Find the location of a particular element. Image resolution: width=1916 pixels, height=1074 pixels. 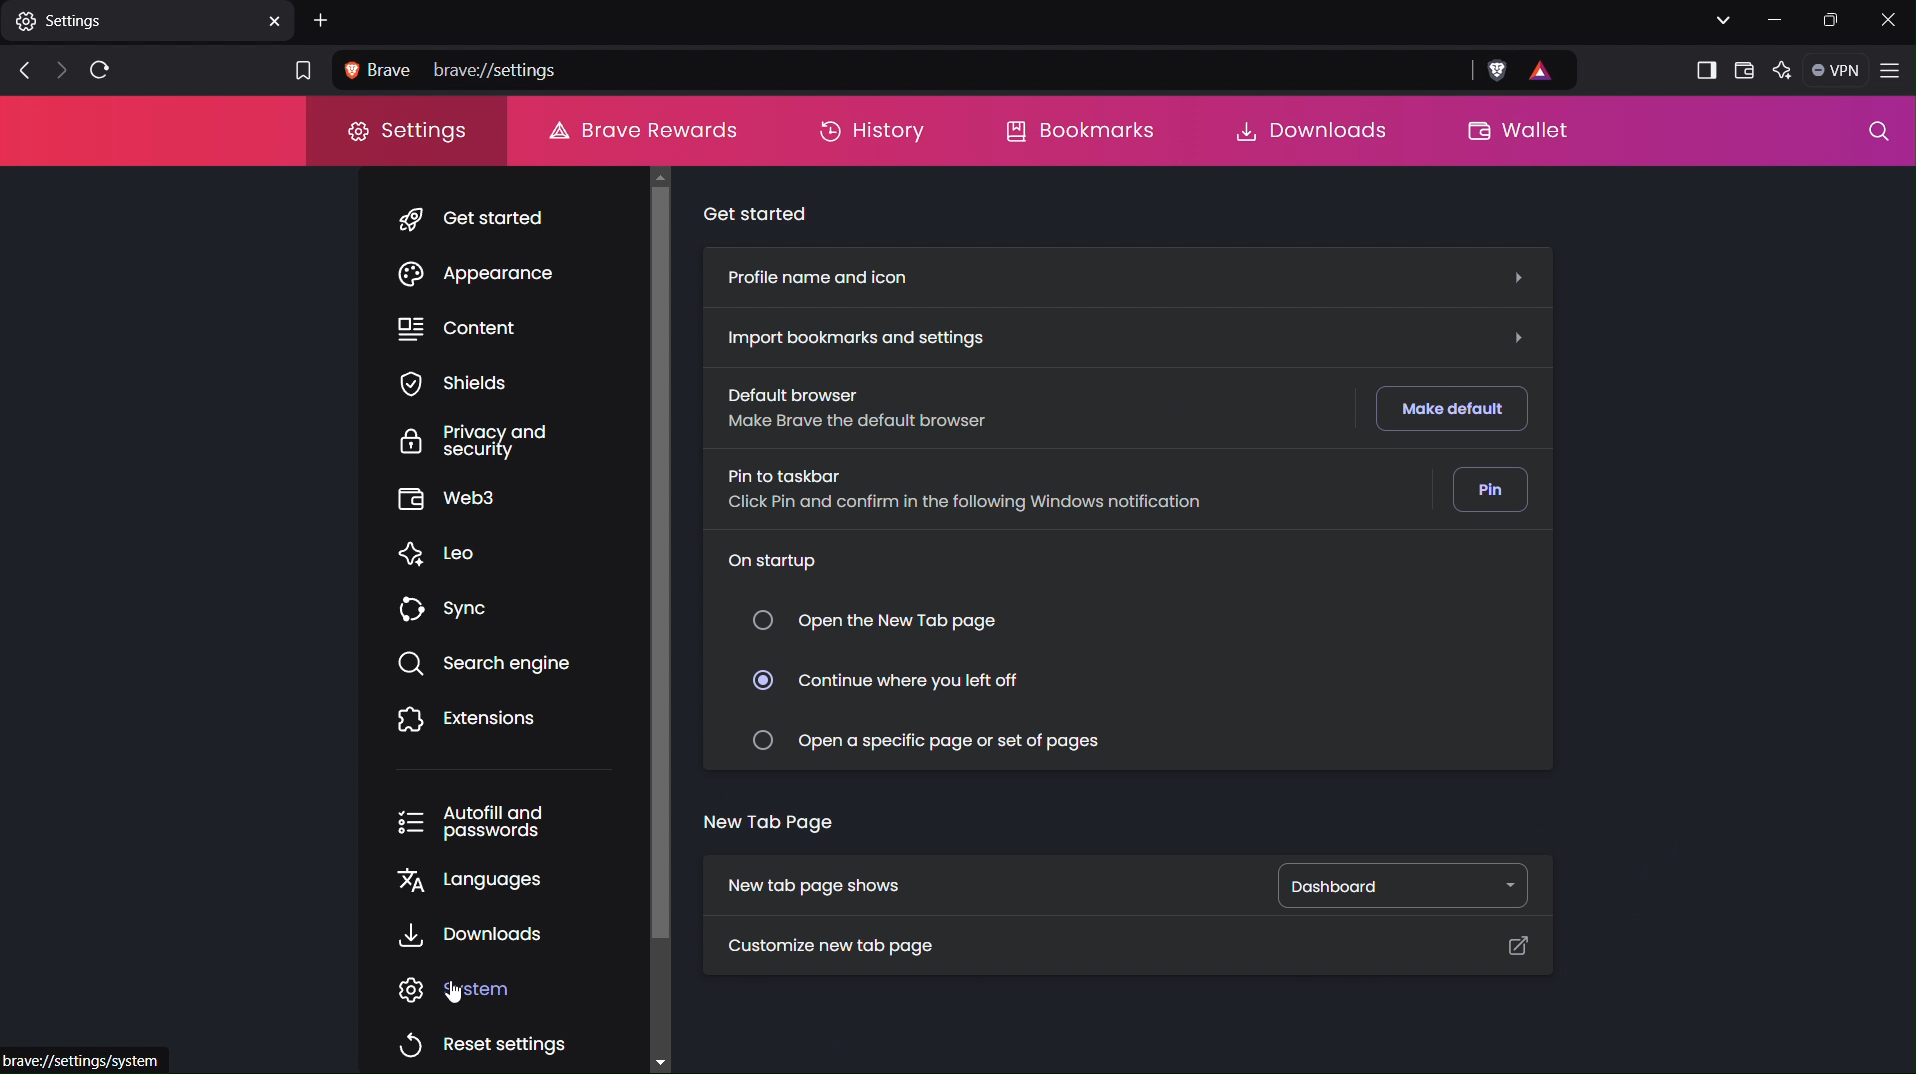

Content is located at coordinates (471, 329).